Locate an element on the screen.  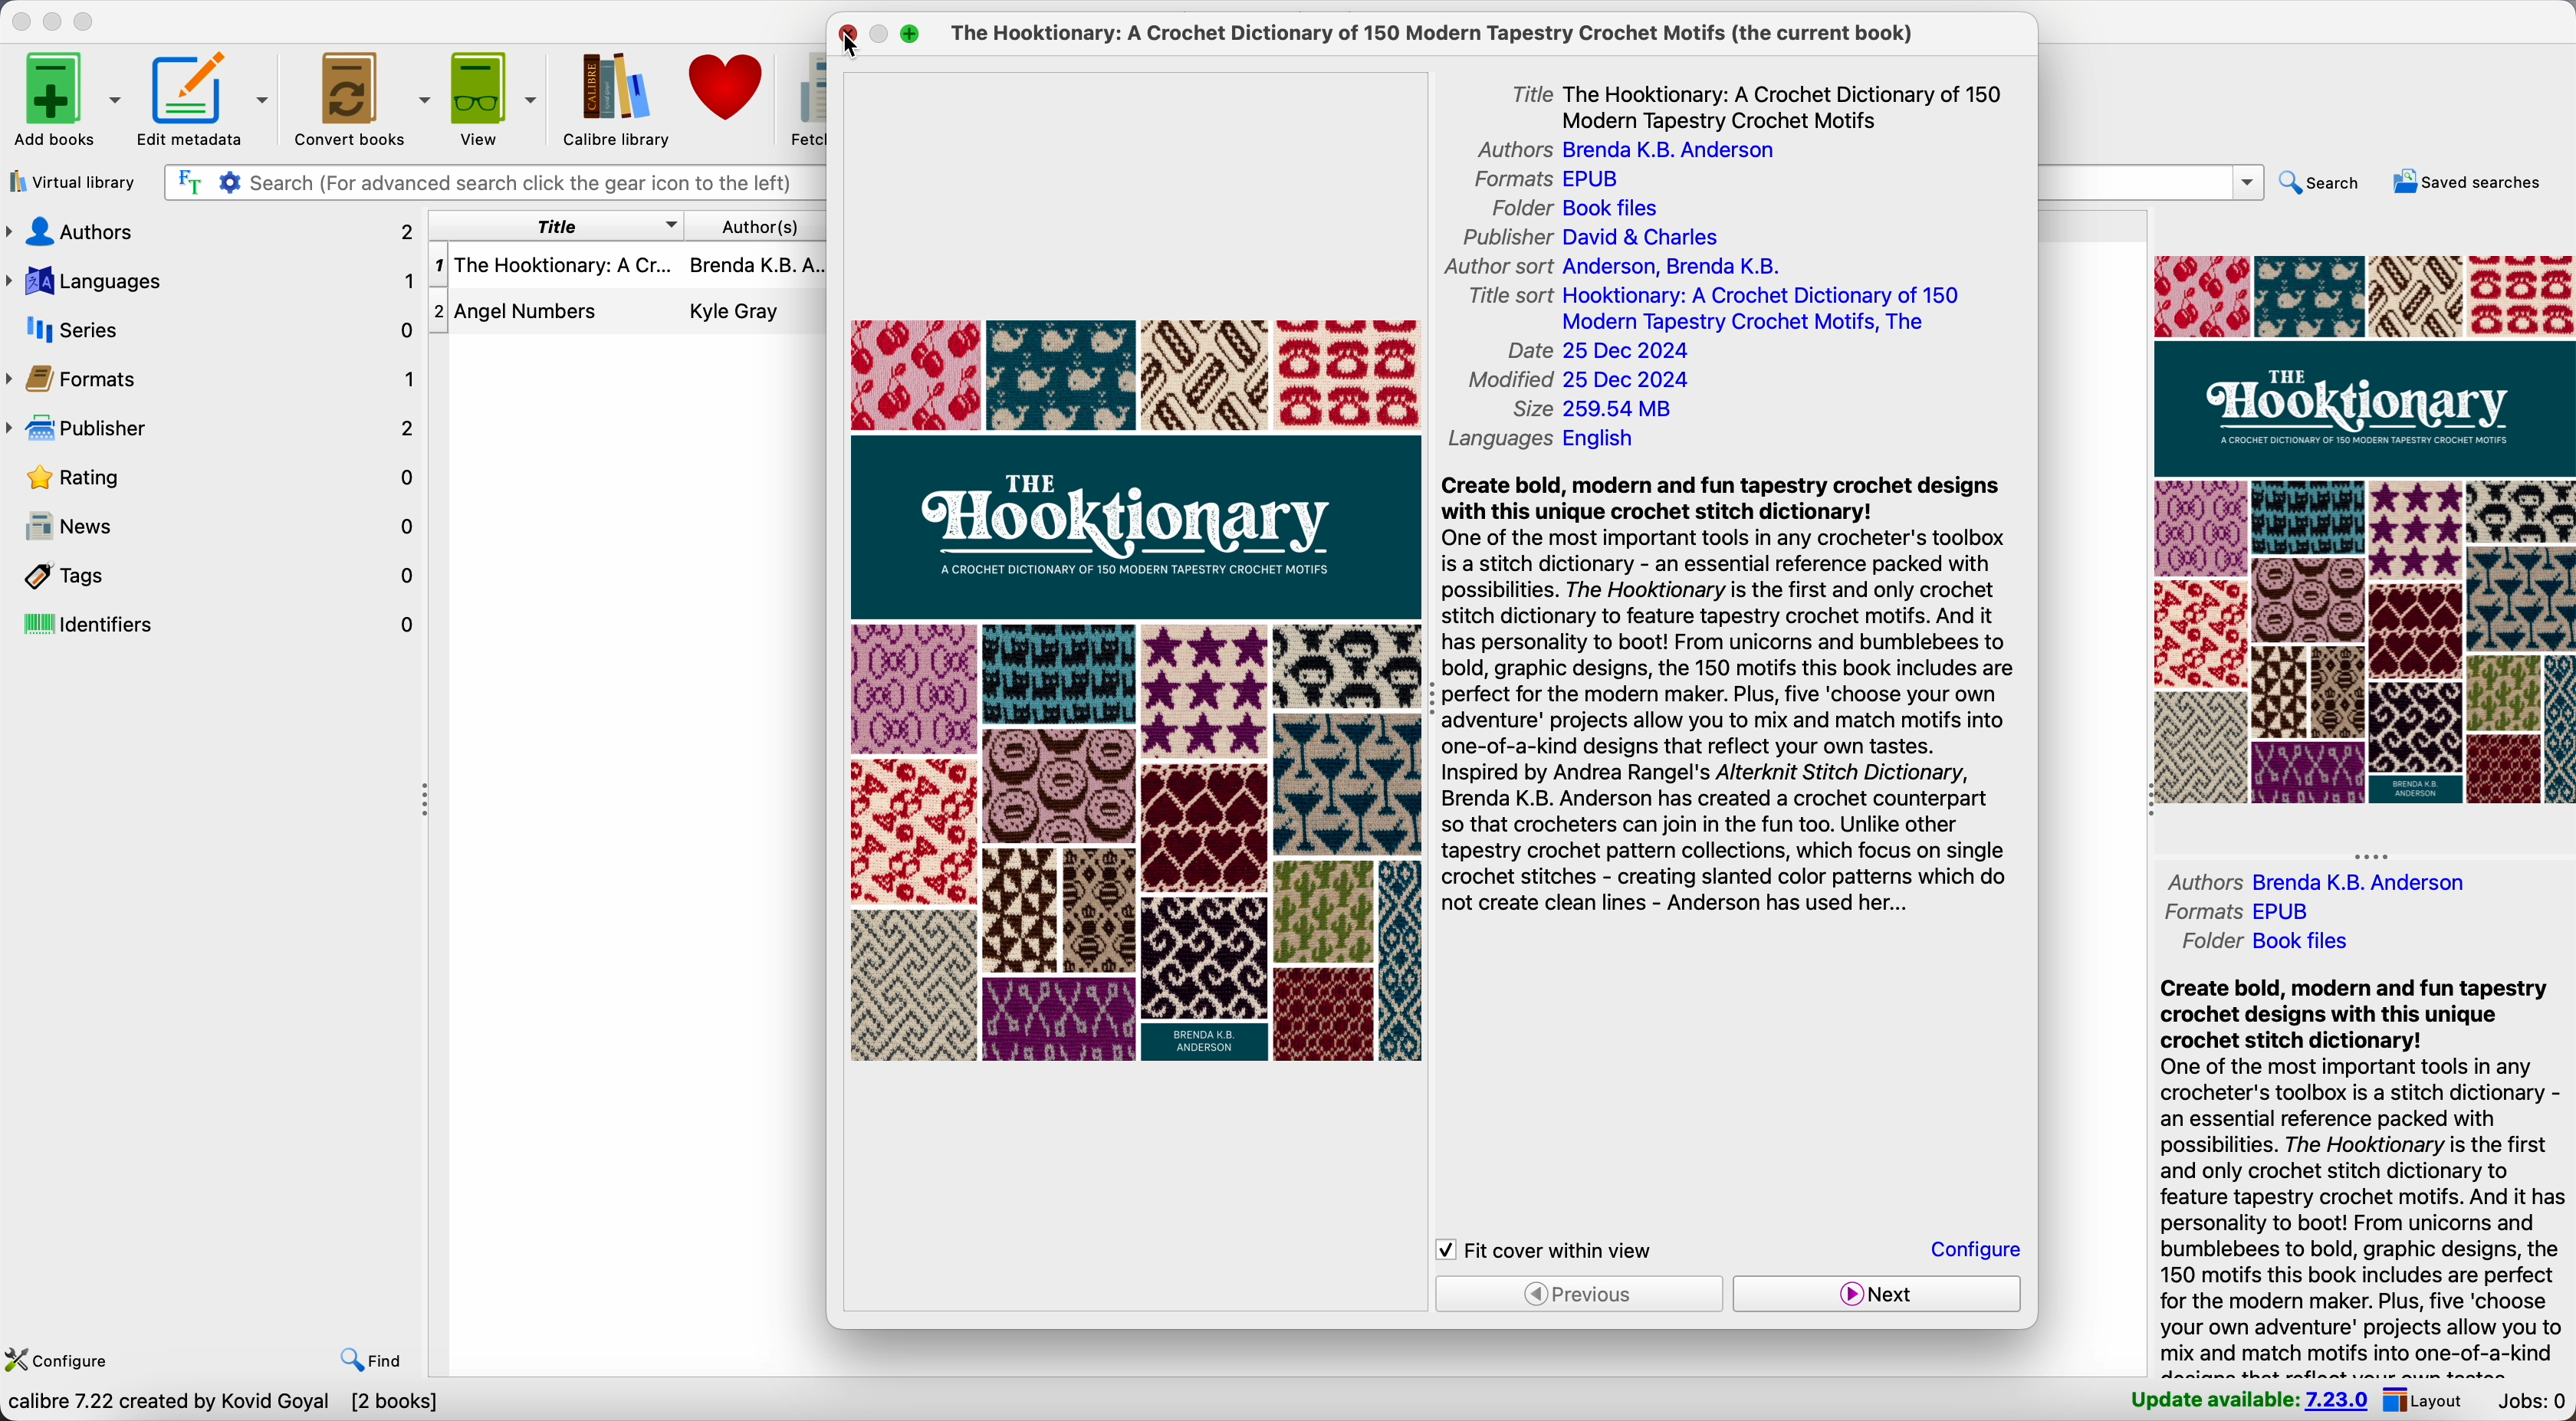
author(s) is located at coordinates (757, 226).